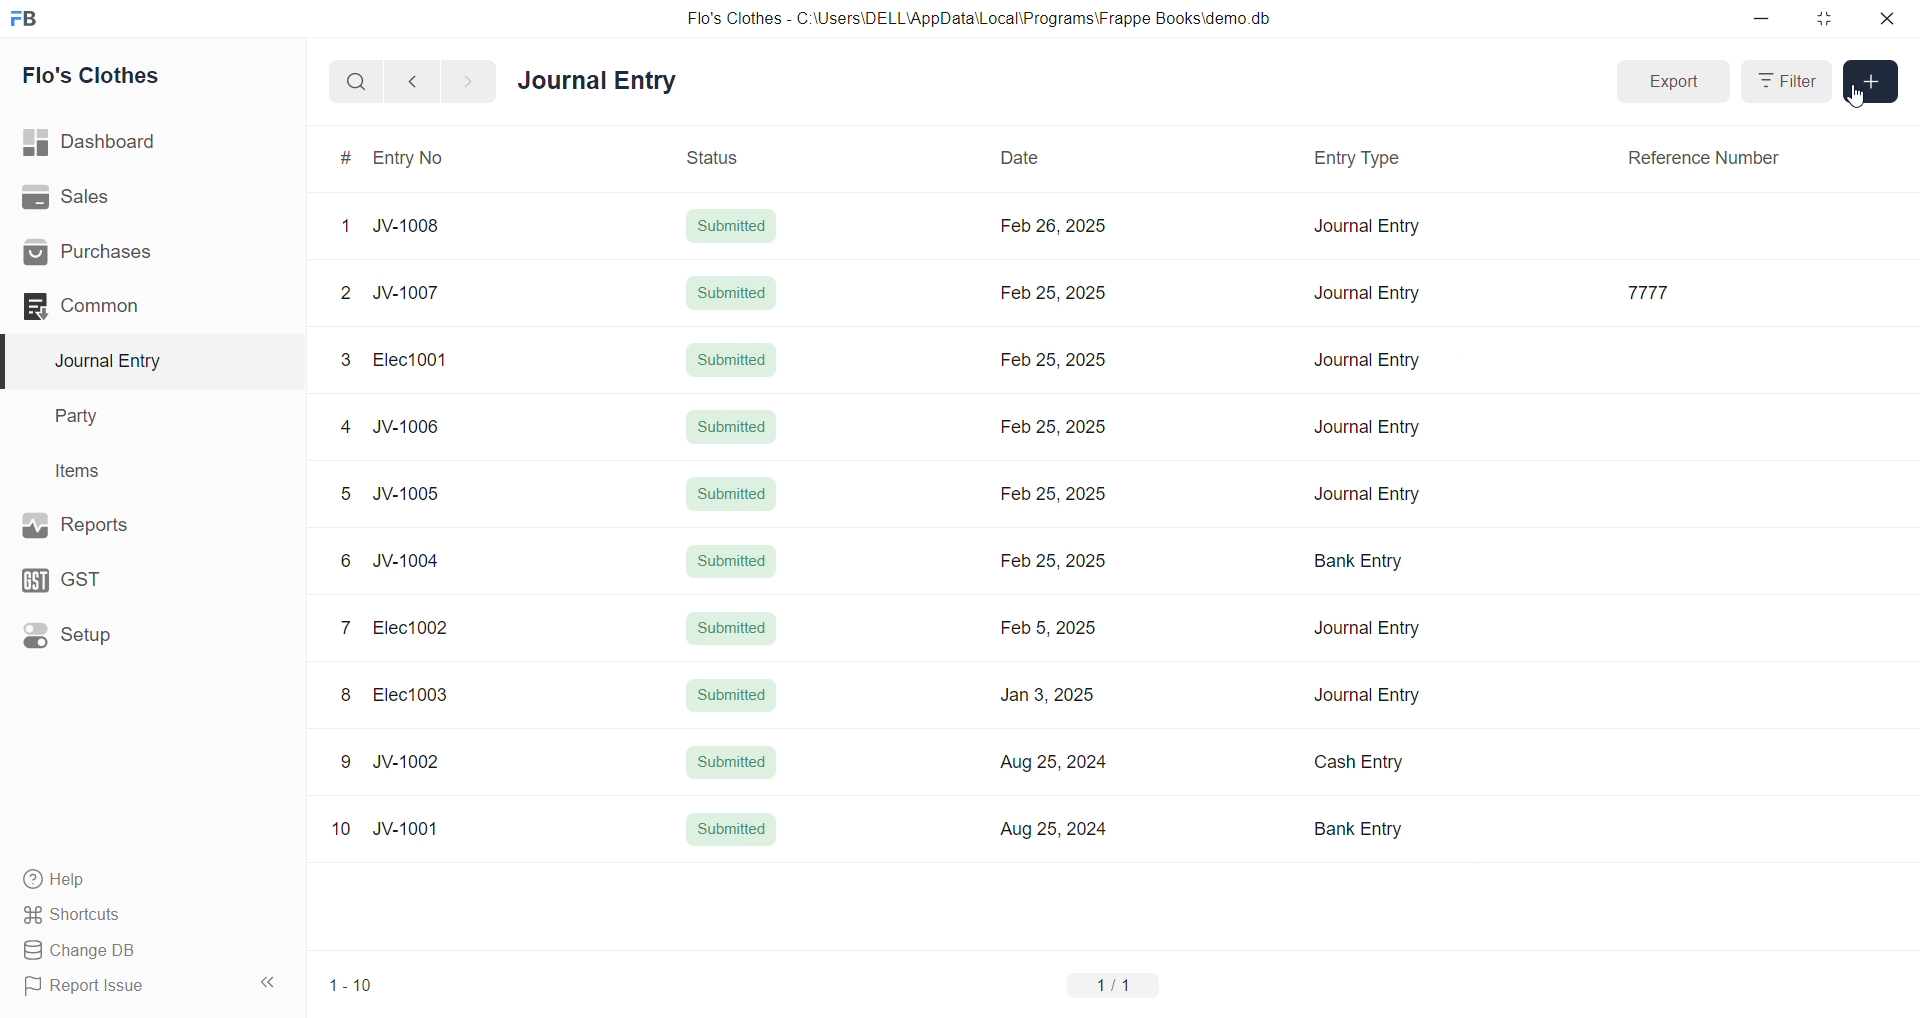  What do you see at coordinates (732, 296) in the screenshot?
I see `Submitted` at bounding box center [732, 296].